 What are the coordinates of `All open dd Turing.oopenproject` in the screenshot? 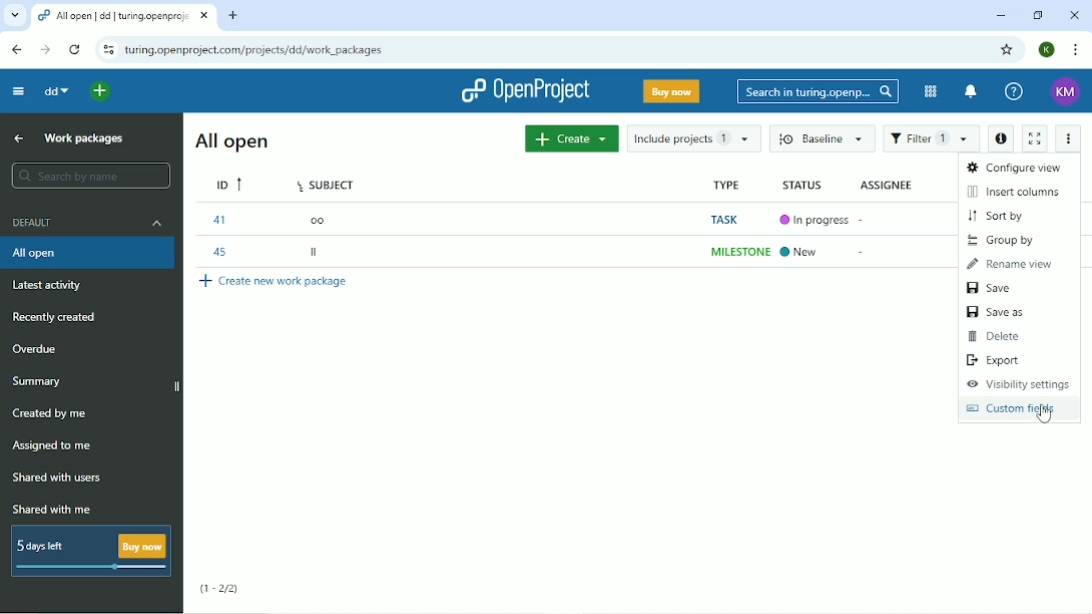 It's located at (122, 15).